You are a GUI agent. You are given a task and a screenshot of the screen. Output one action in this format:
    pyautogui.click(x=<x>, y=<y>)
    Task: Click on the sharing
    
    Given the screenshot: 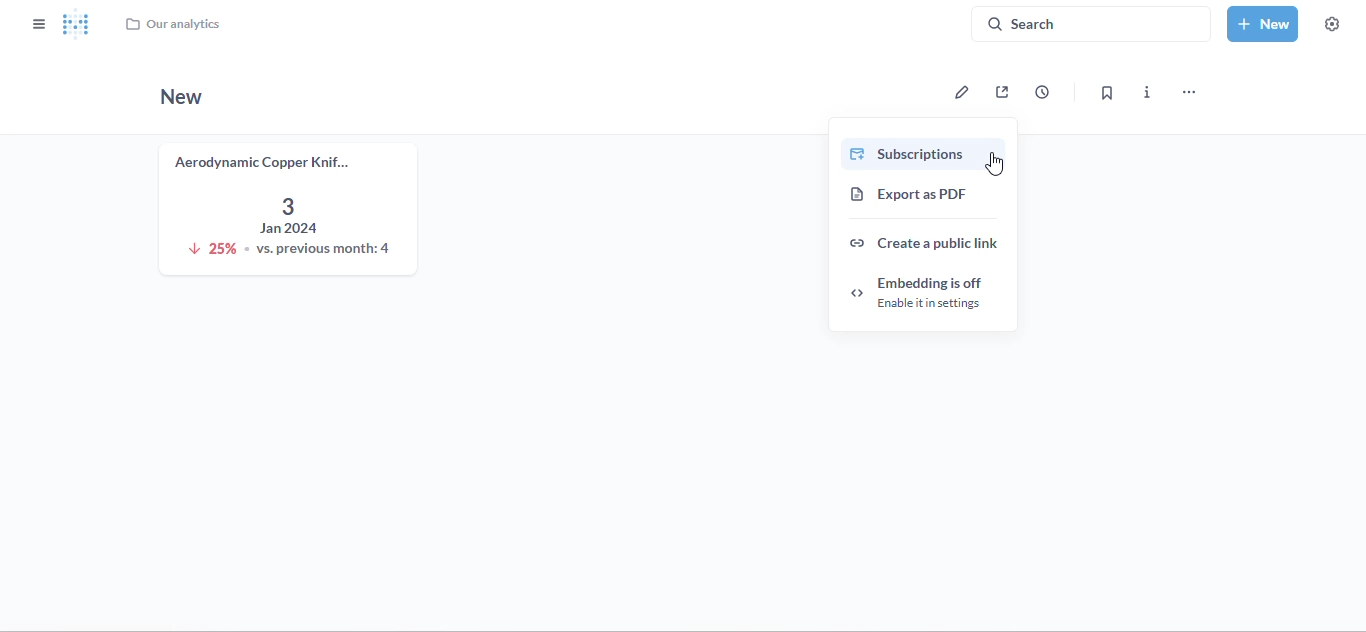 What is the action you would take?
    pyautogui.click(x=1003, y=91)
    